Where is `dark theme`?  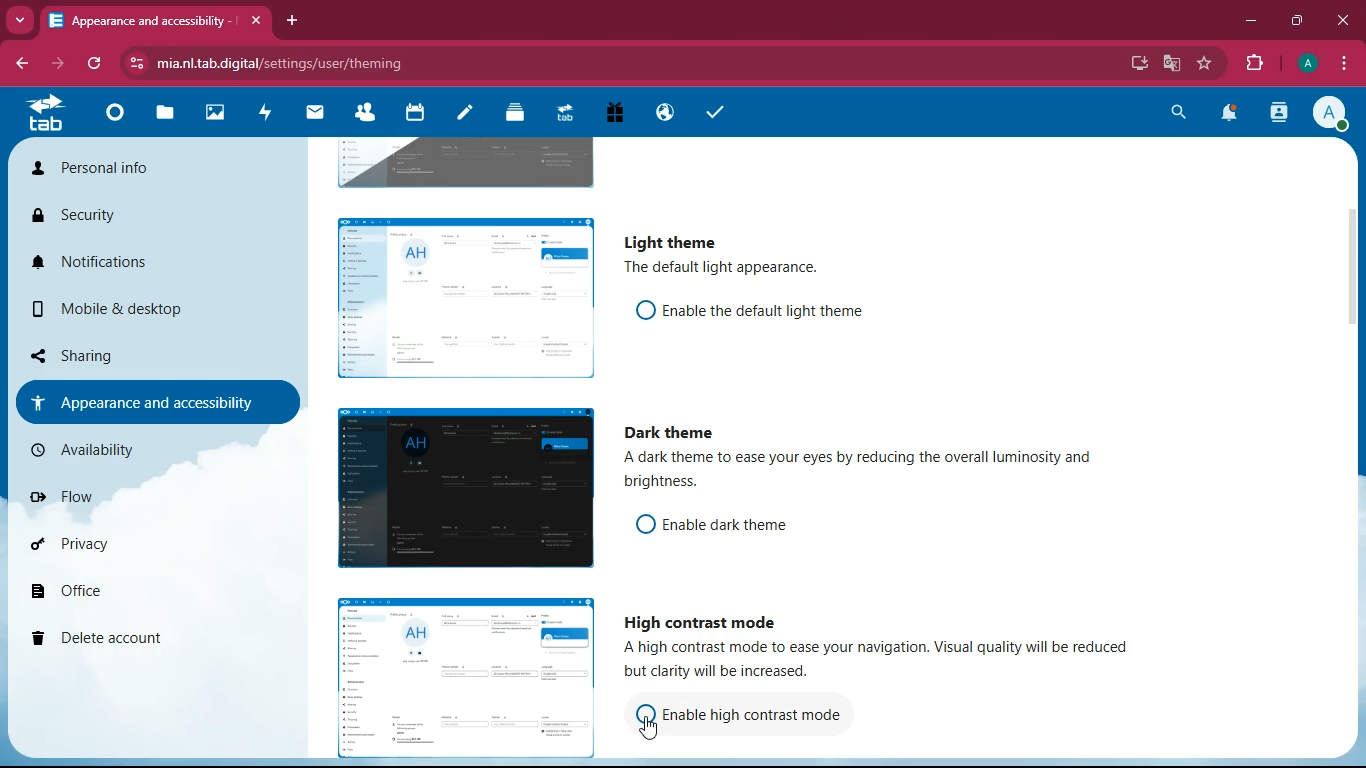 dark theme is located at coordinates (674, 433).